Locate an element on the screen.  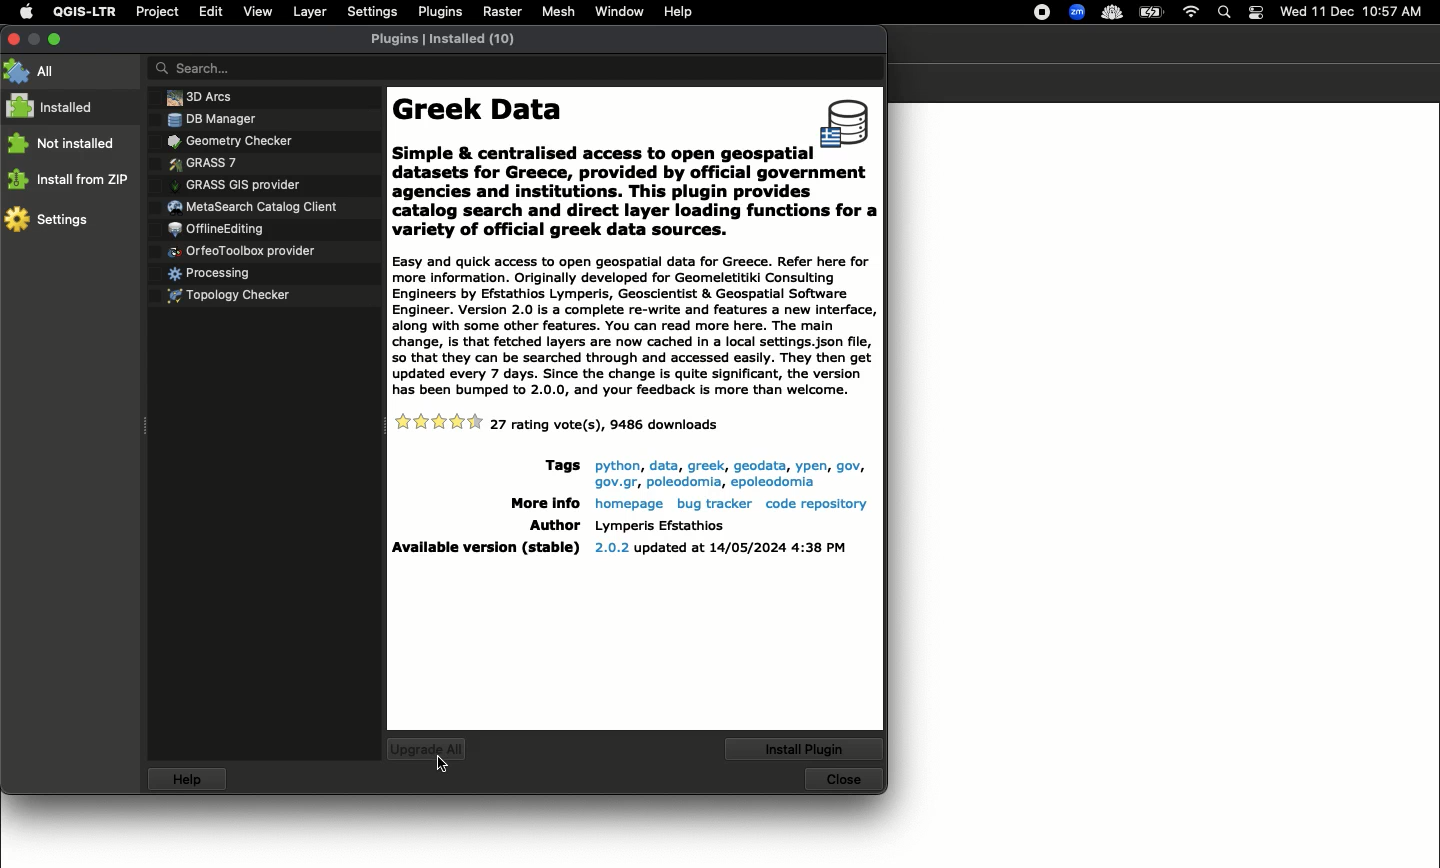
View is located at coordinates (258, 11).